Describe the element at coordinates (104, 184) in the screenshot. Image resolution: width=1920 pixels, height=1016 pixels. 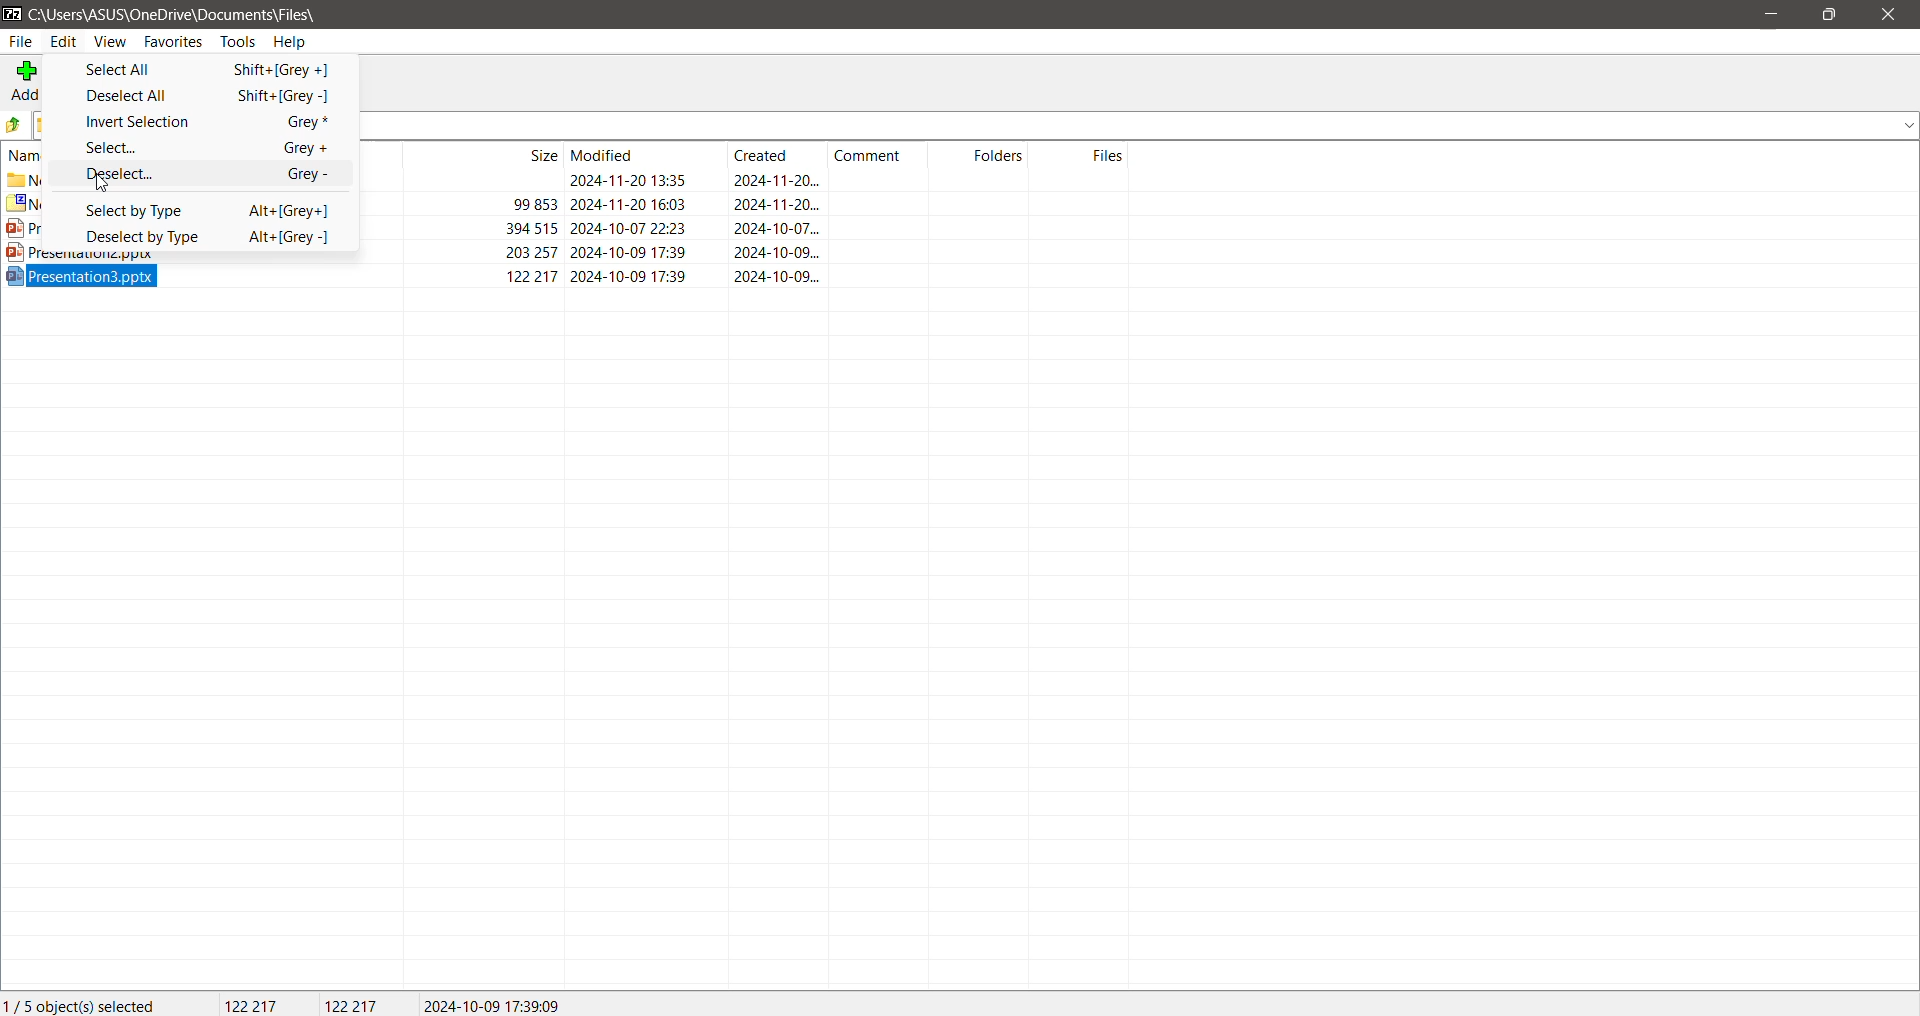
I see `cursor` at that location.